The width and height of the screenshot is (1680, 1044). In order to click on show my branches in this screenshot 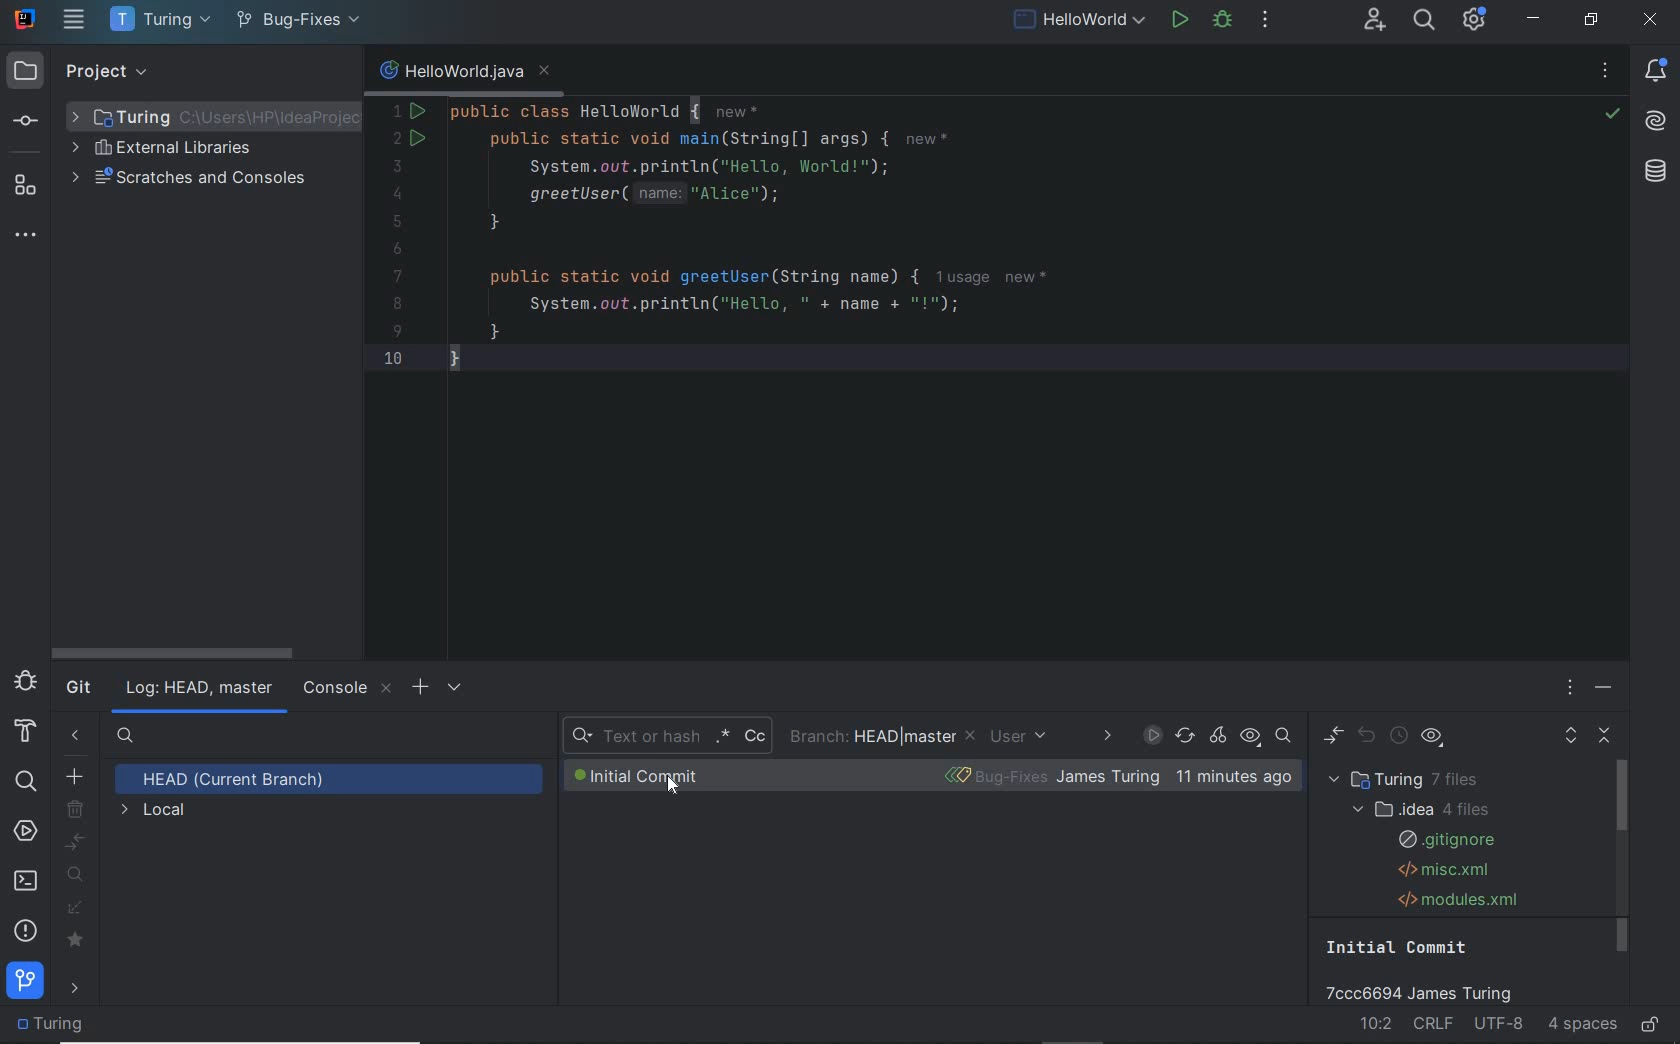, I will do `click(78, 874)`.